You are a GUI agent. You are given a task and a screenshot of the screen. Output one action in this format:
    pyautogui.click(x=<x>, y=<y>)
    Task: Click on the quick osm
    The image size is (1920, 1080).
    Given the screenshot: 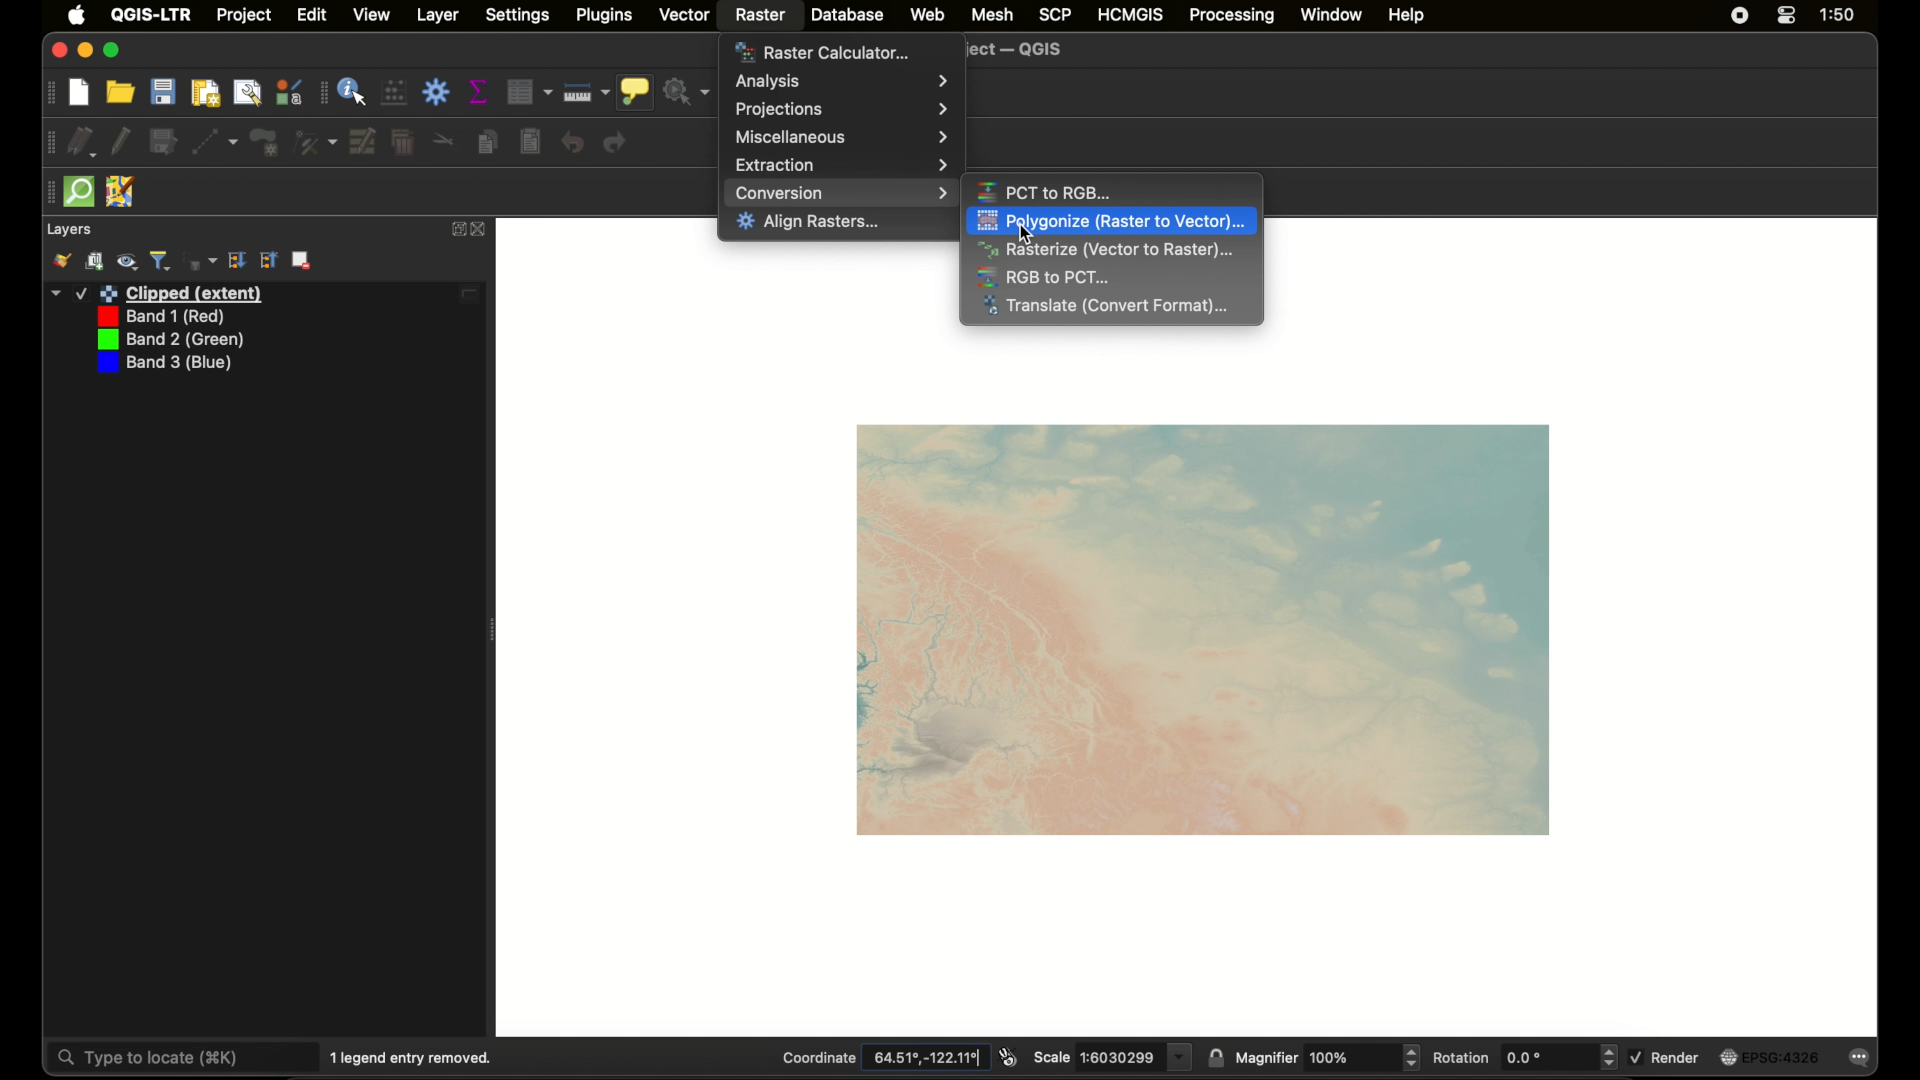 What is the action you would take?
    pyautogui.click(x=79, y=191)
    